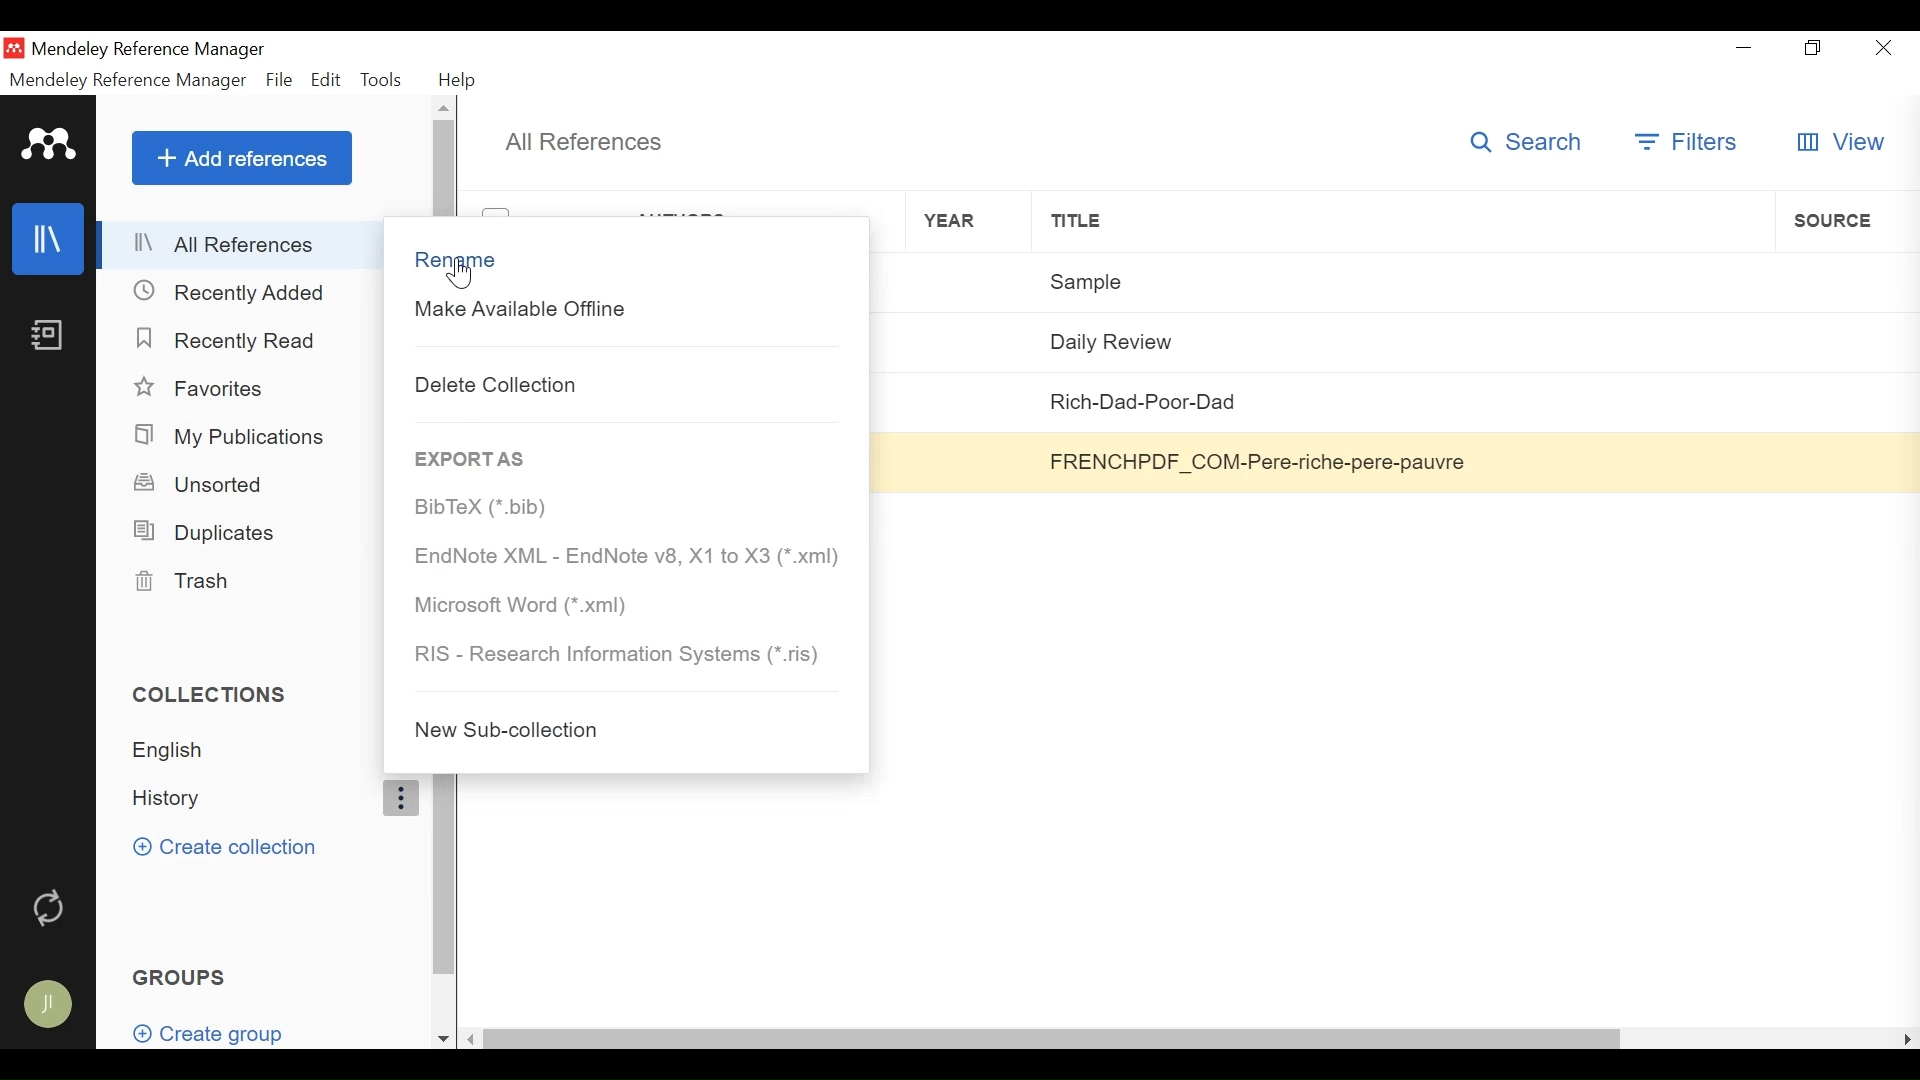 The width and height of the screenshot is (1920, 1080). Describe the element at coordinates (149, 51) in the screenshot. I see `Mendeley Reference Manager` at that location.